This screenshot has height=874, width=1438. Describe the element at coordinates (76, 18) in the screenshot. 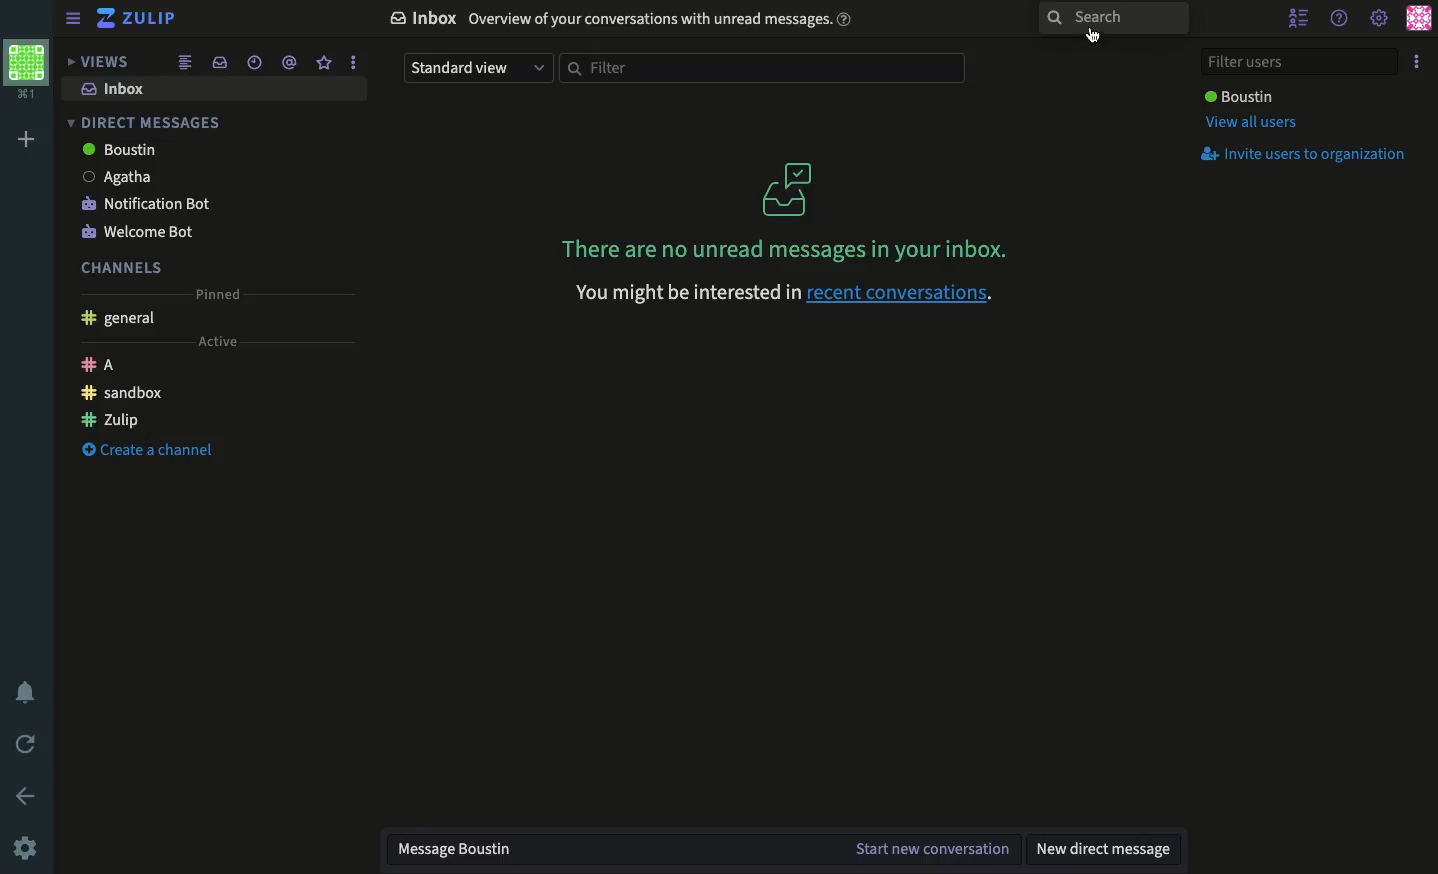

I see `View menu` at that location.